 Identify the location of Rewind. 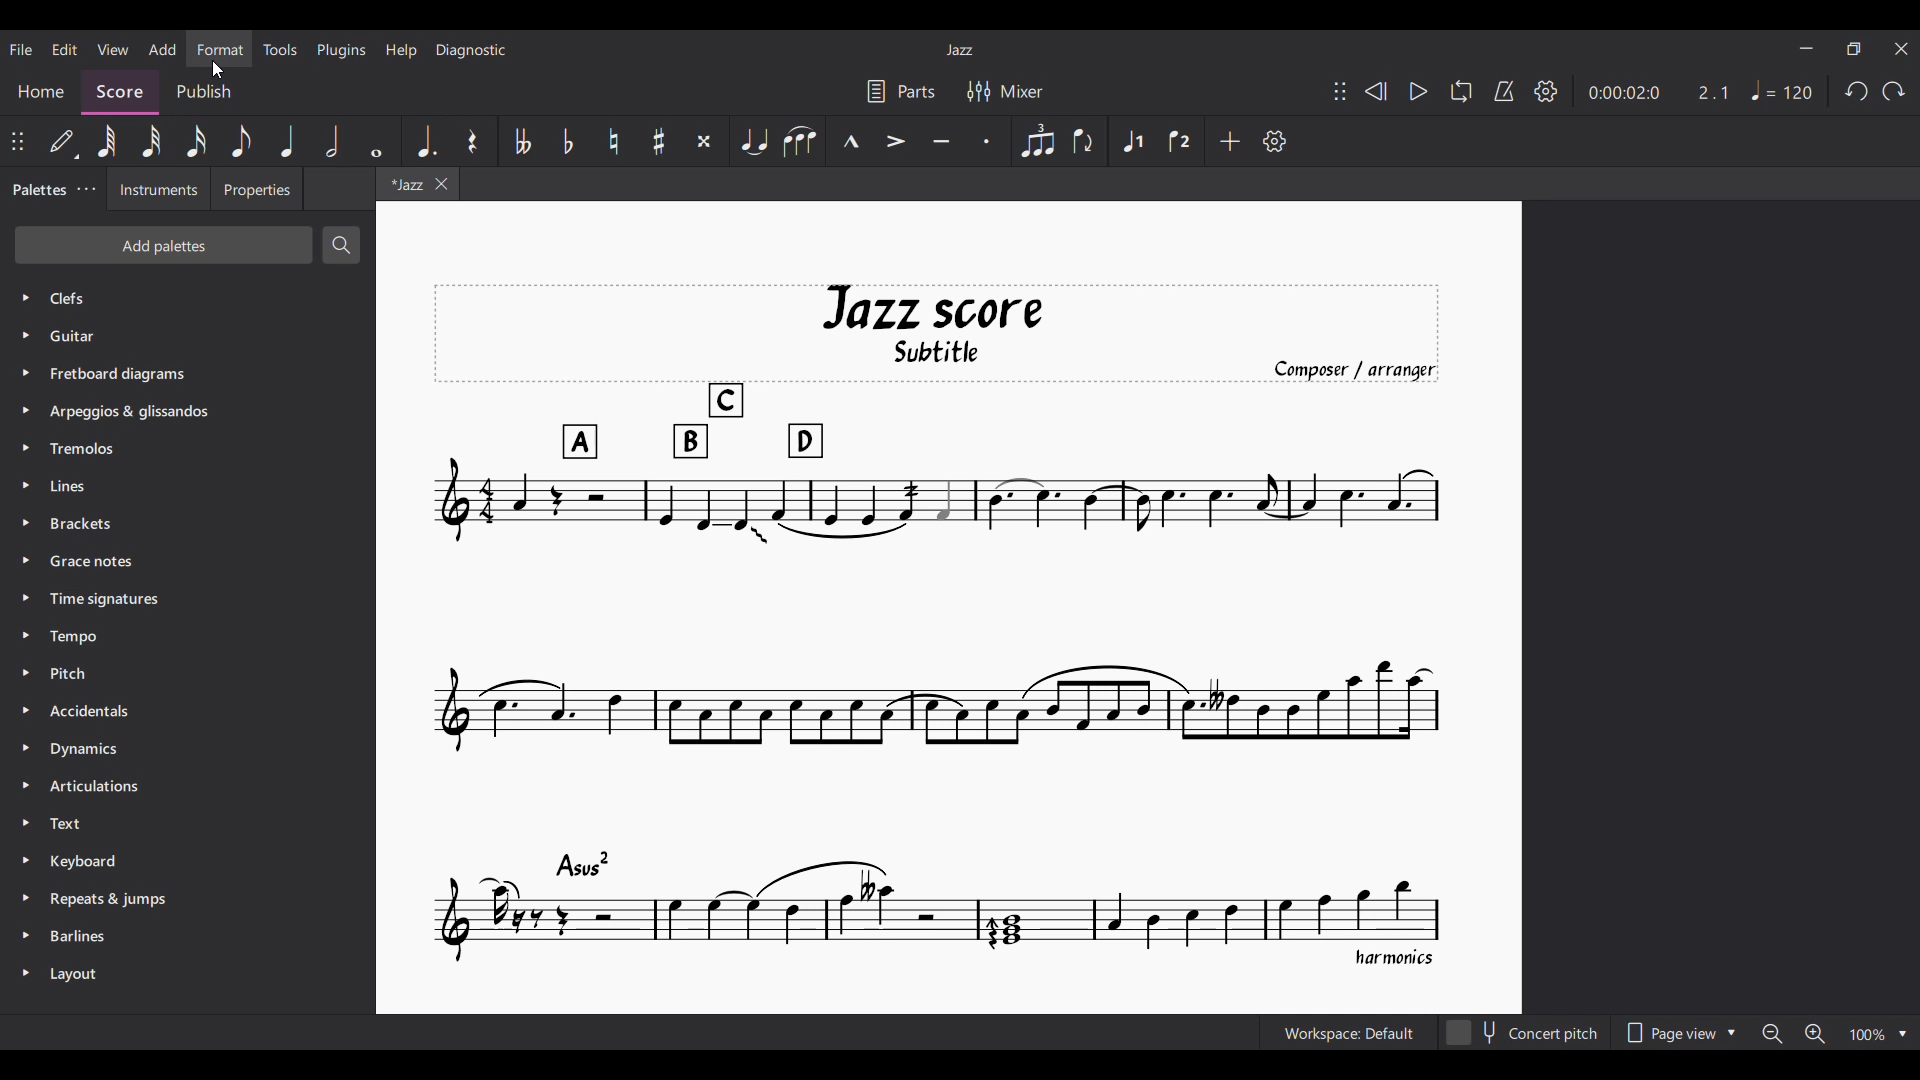
(1376, 91).